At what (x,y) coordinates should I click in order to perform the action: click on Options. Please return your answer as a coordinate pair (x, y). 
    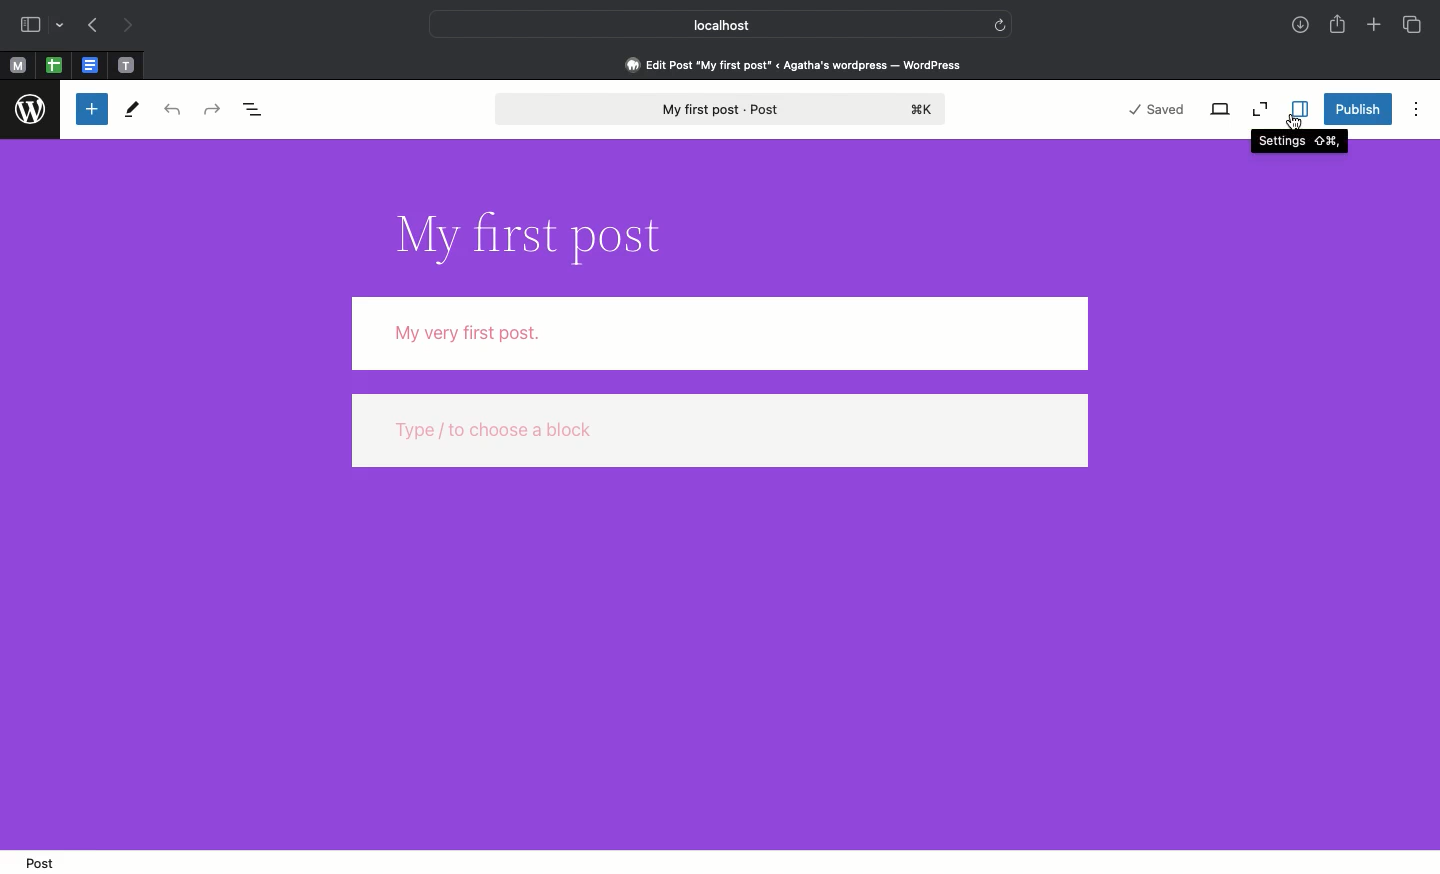
    Looking at the image, I should click on (1418, 108).